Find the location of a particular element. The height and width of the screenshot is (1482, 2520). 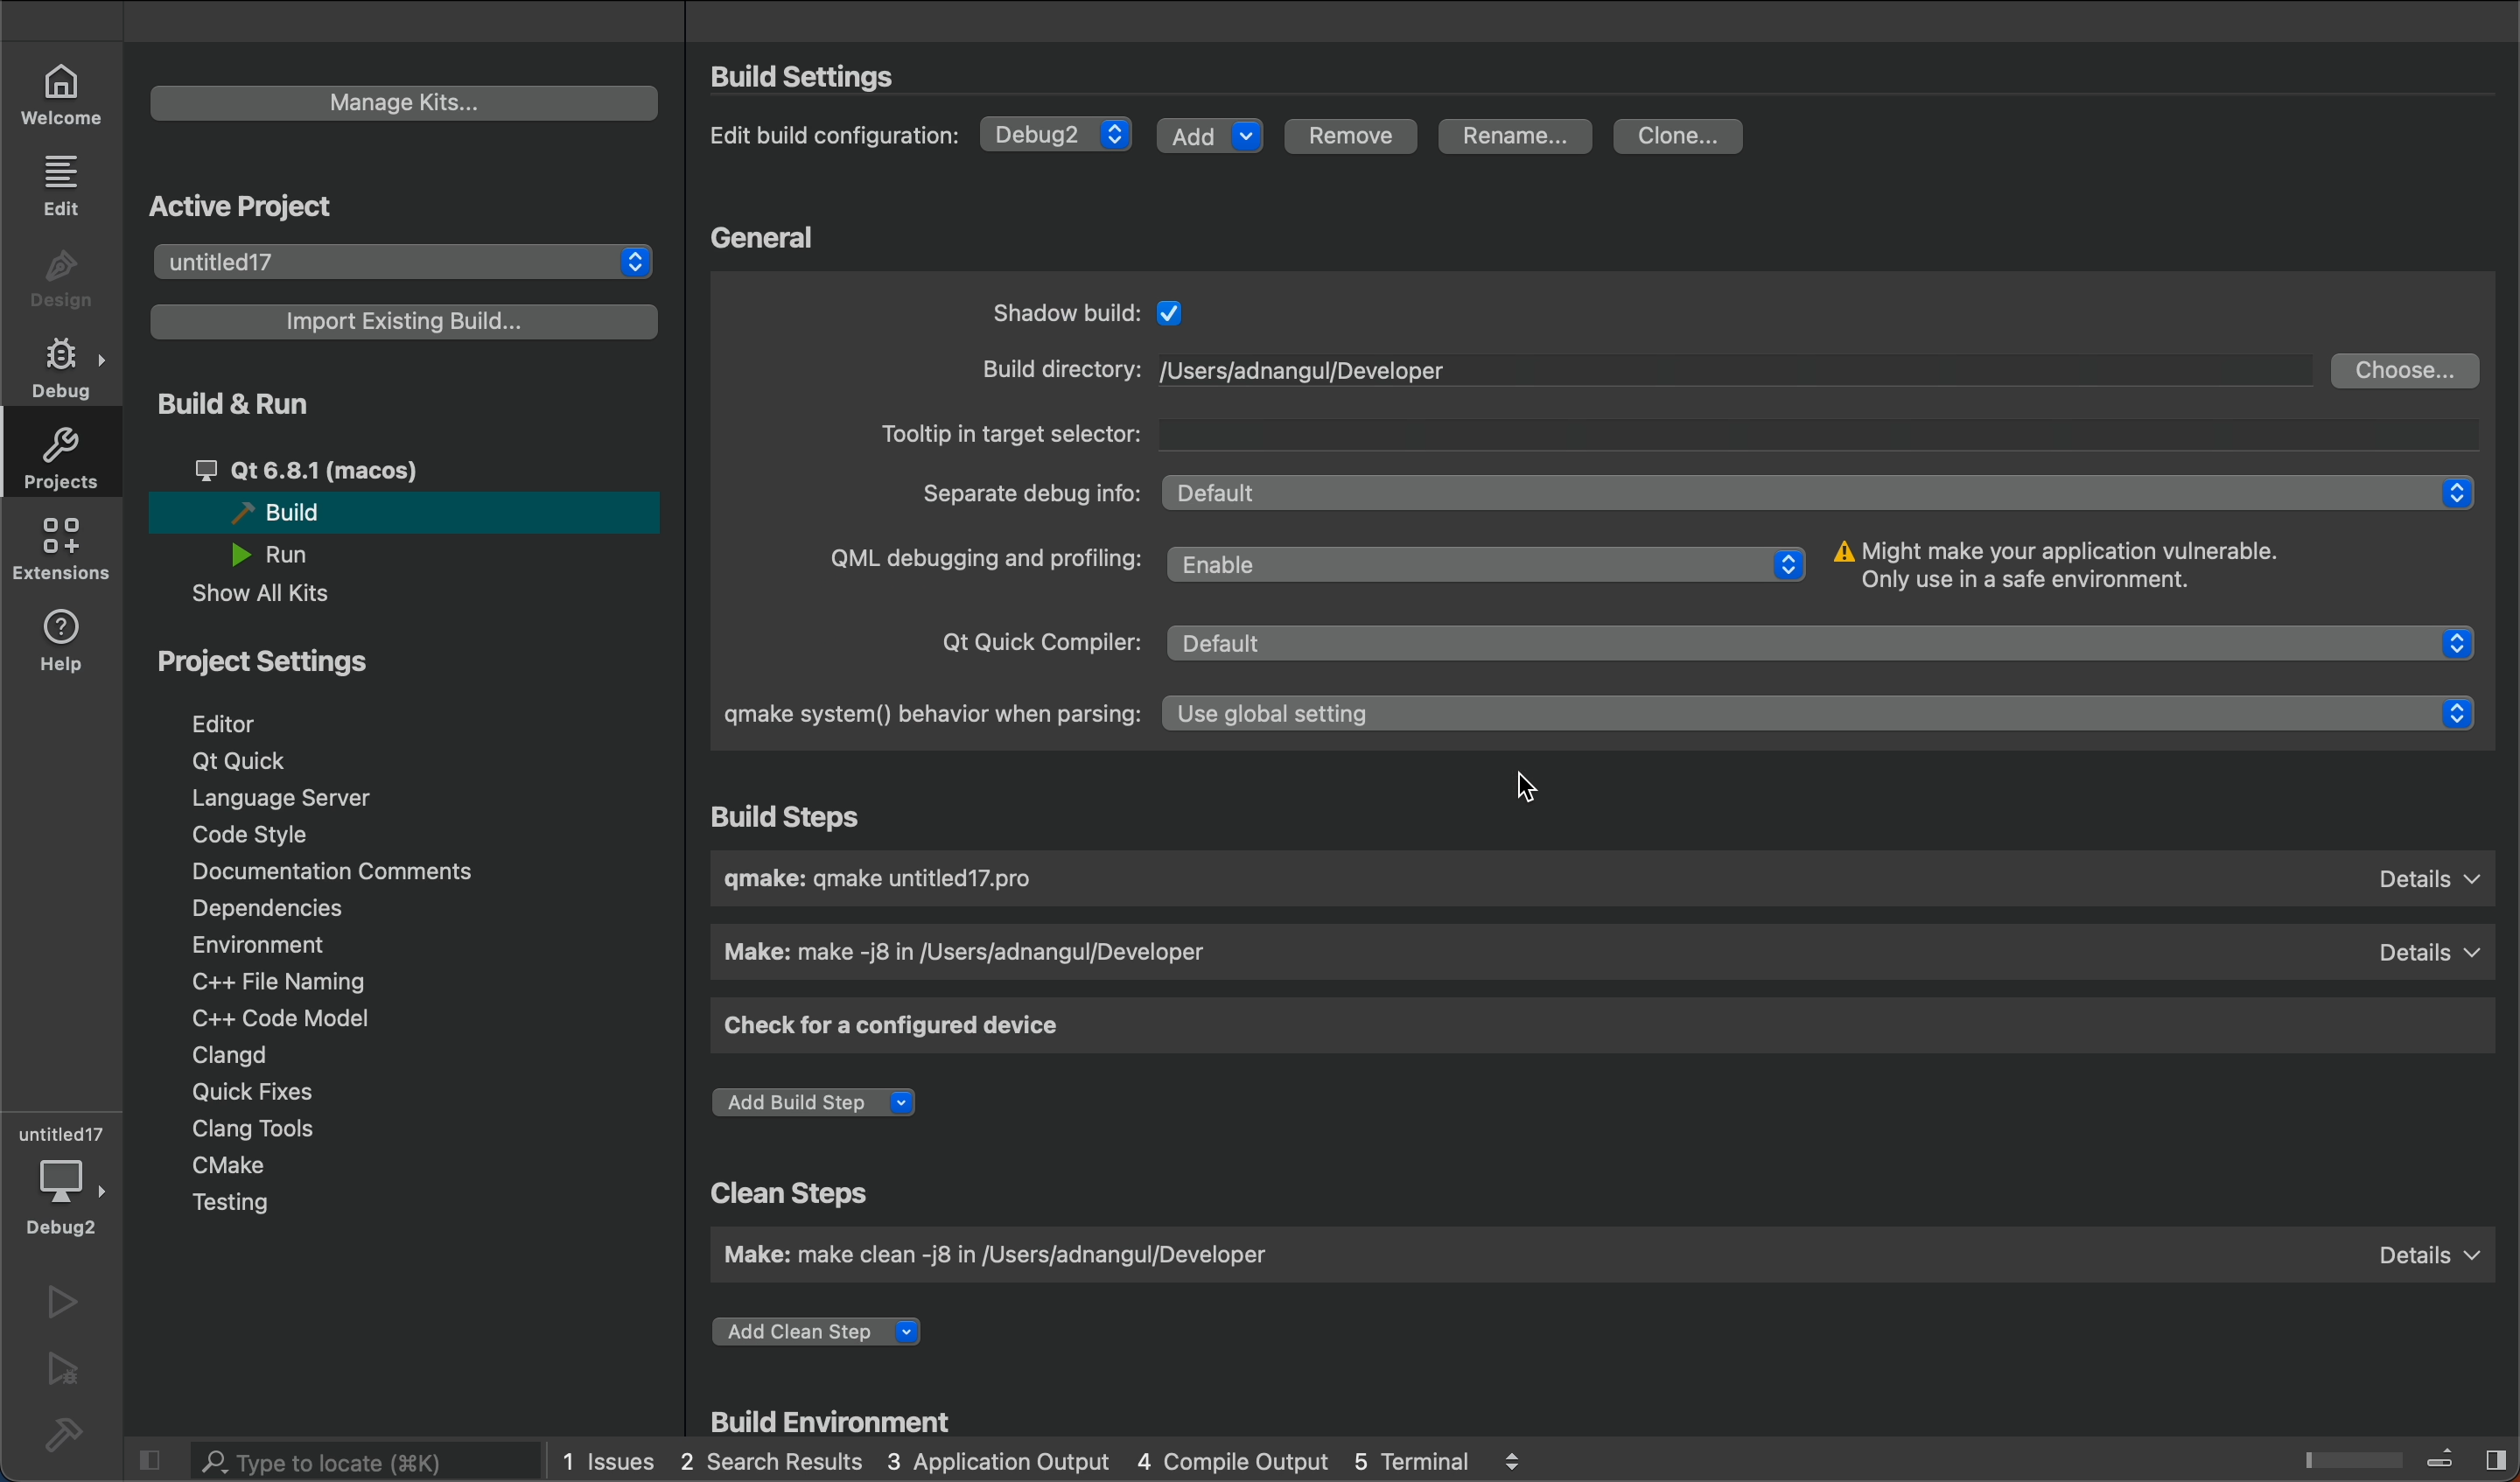

language server is located at coordinates (293, 798).